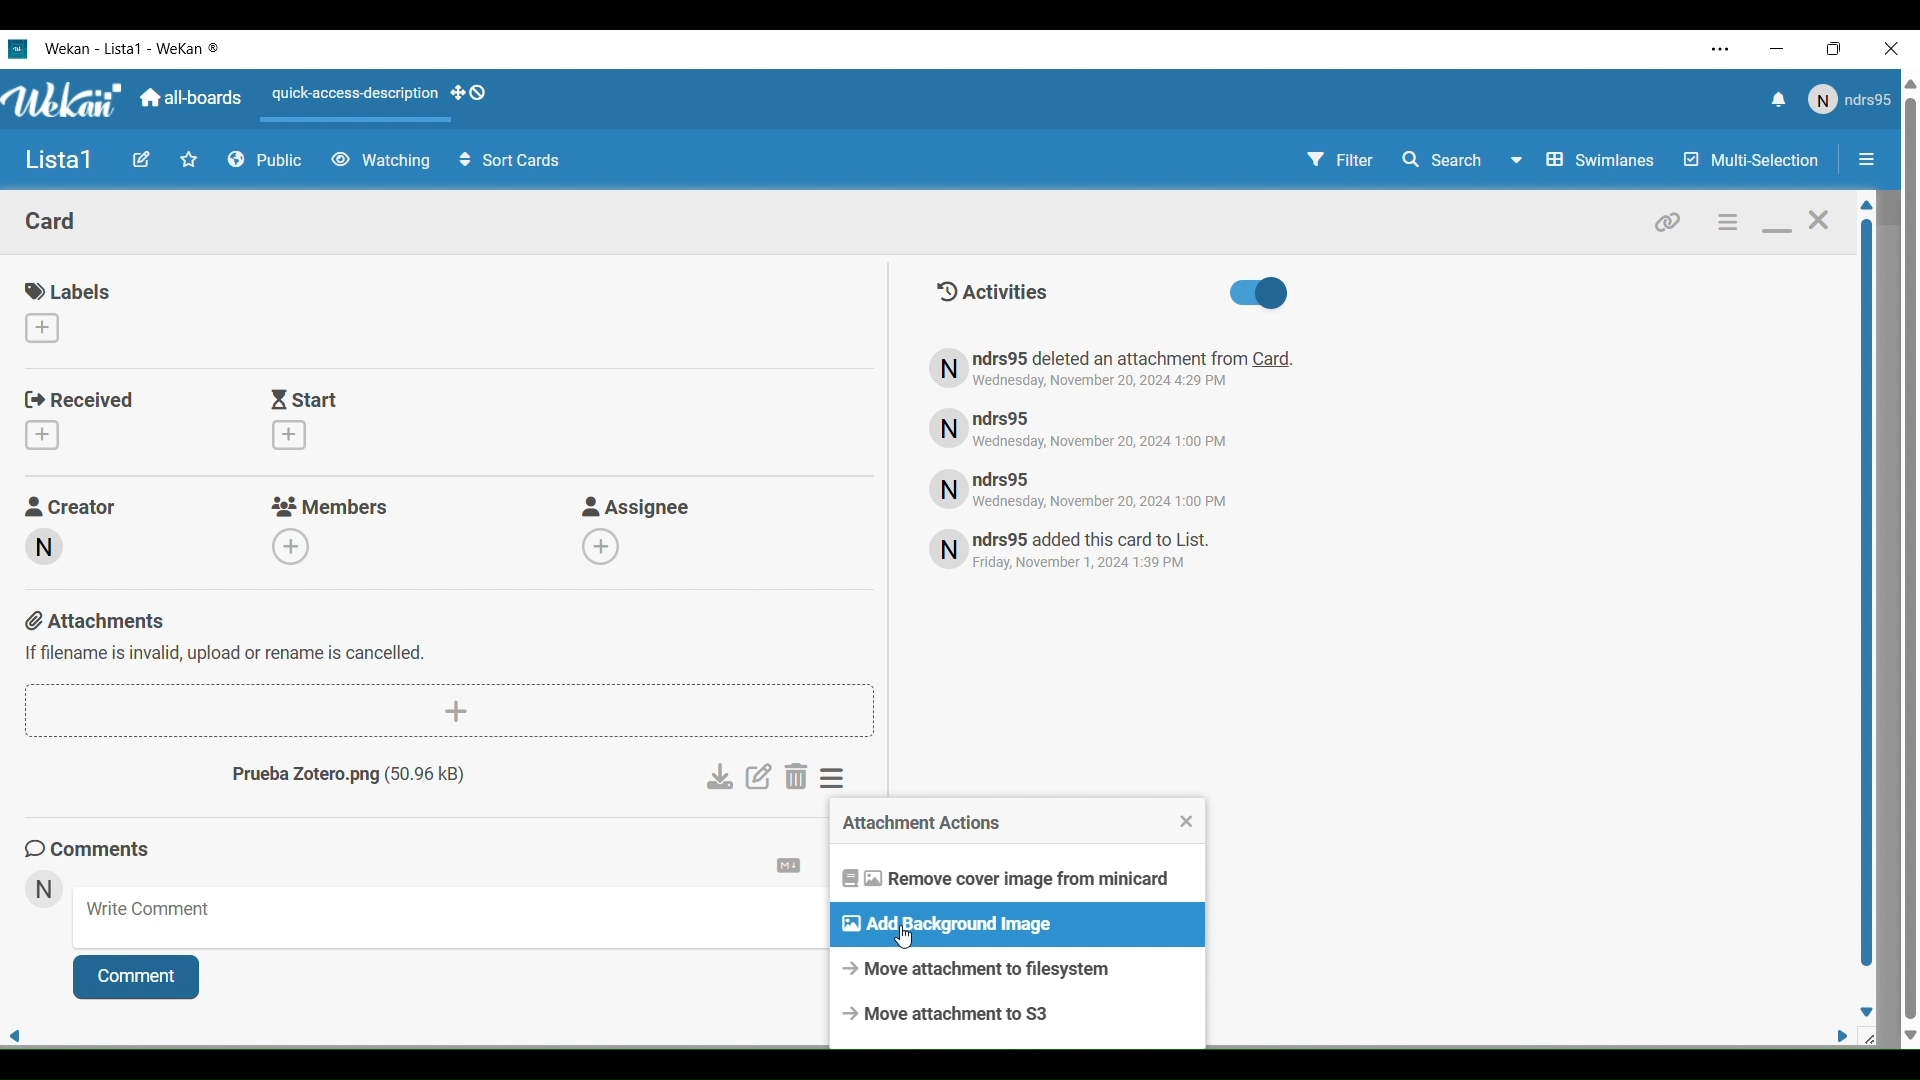  What do you see at coordinates (81, 400) in the screenshot?
I see `Received` at bounding box center [81, 400].